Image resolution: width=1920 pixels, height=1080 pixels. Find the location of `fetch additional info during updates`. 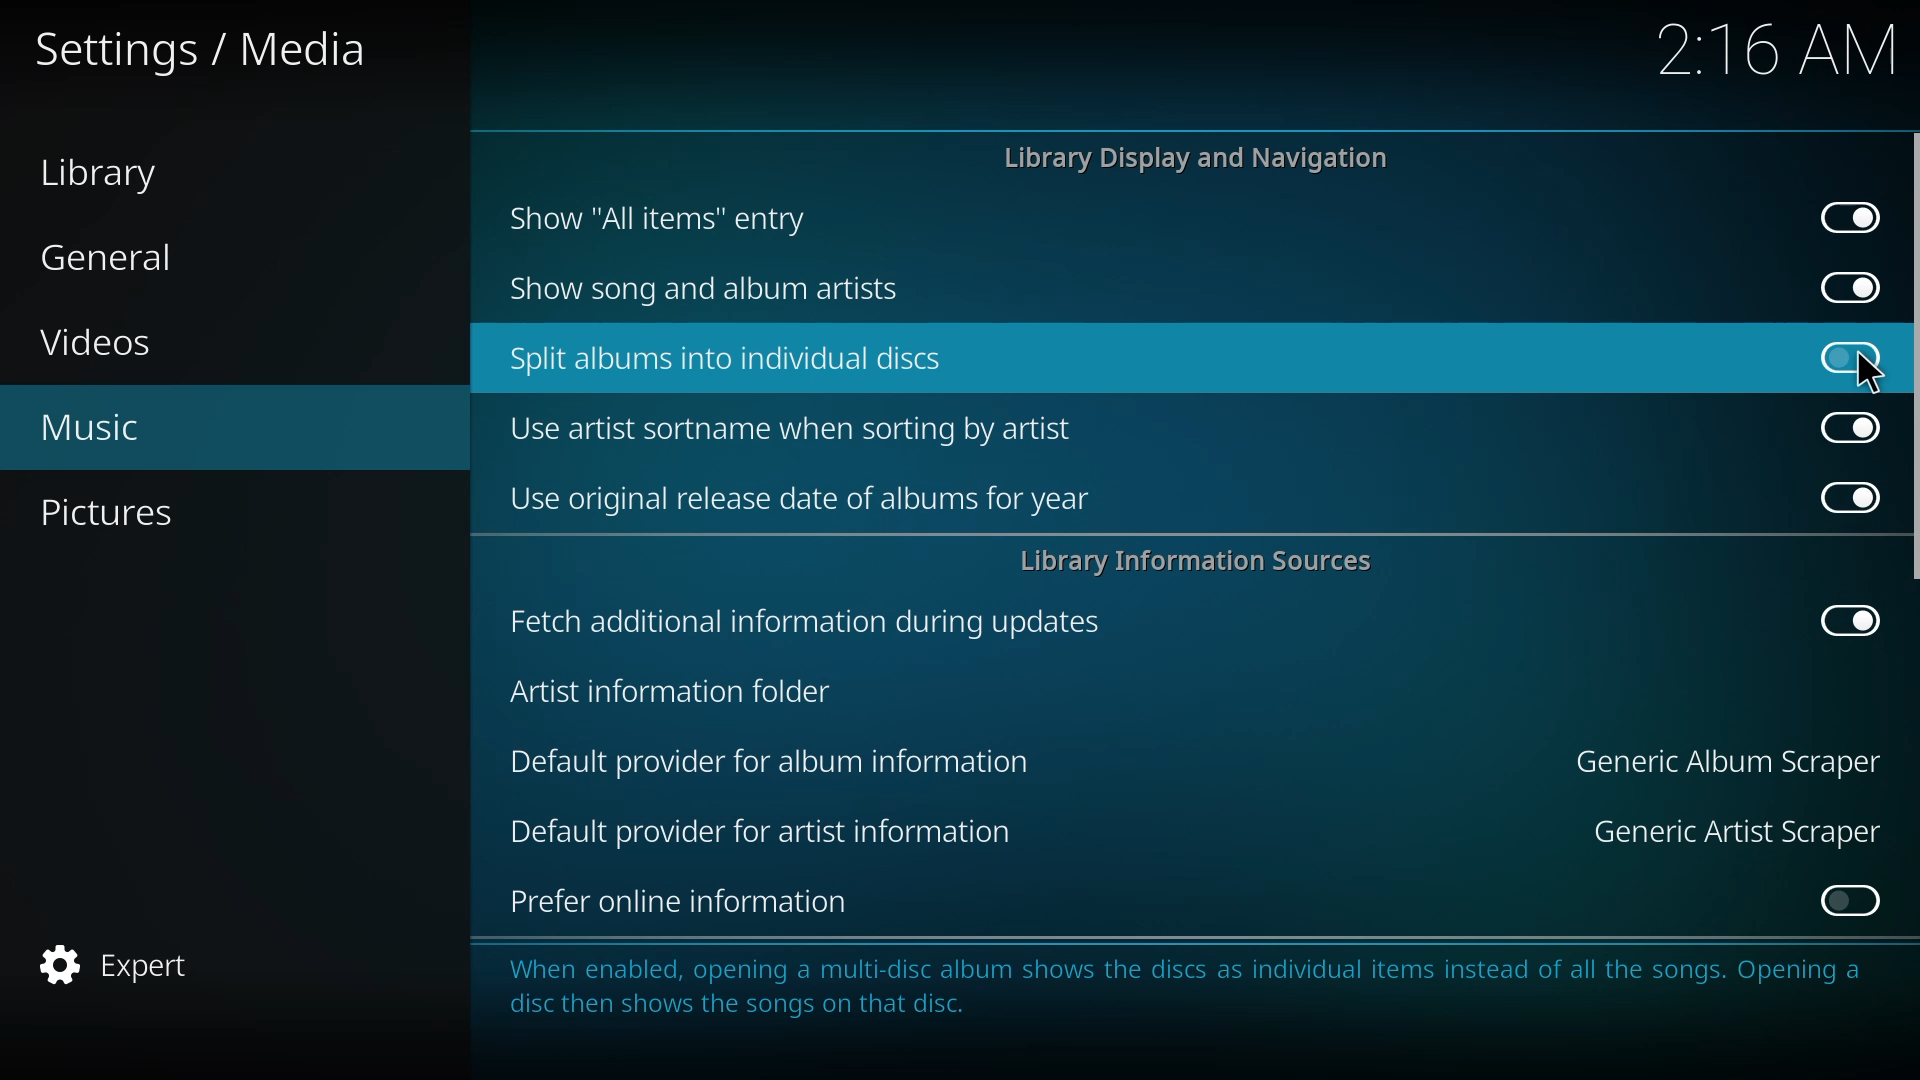

fetch additional info during updates is located at coordinates (800, 621).